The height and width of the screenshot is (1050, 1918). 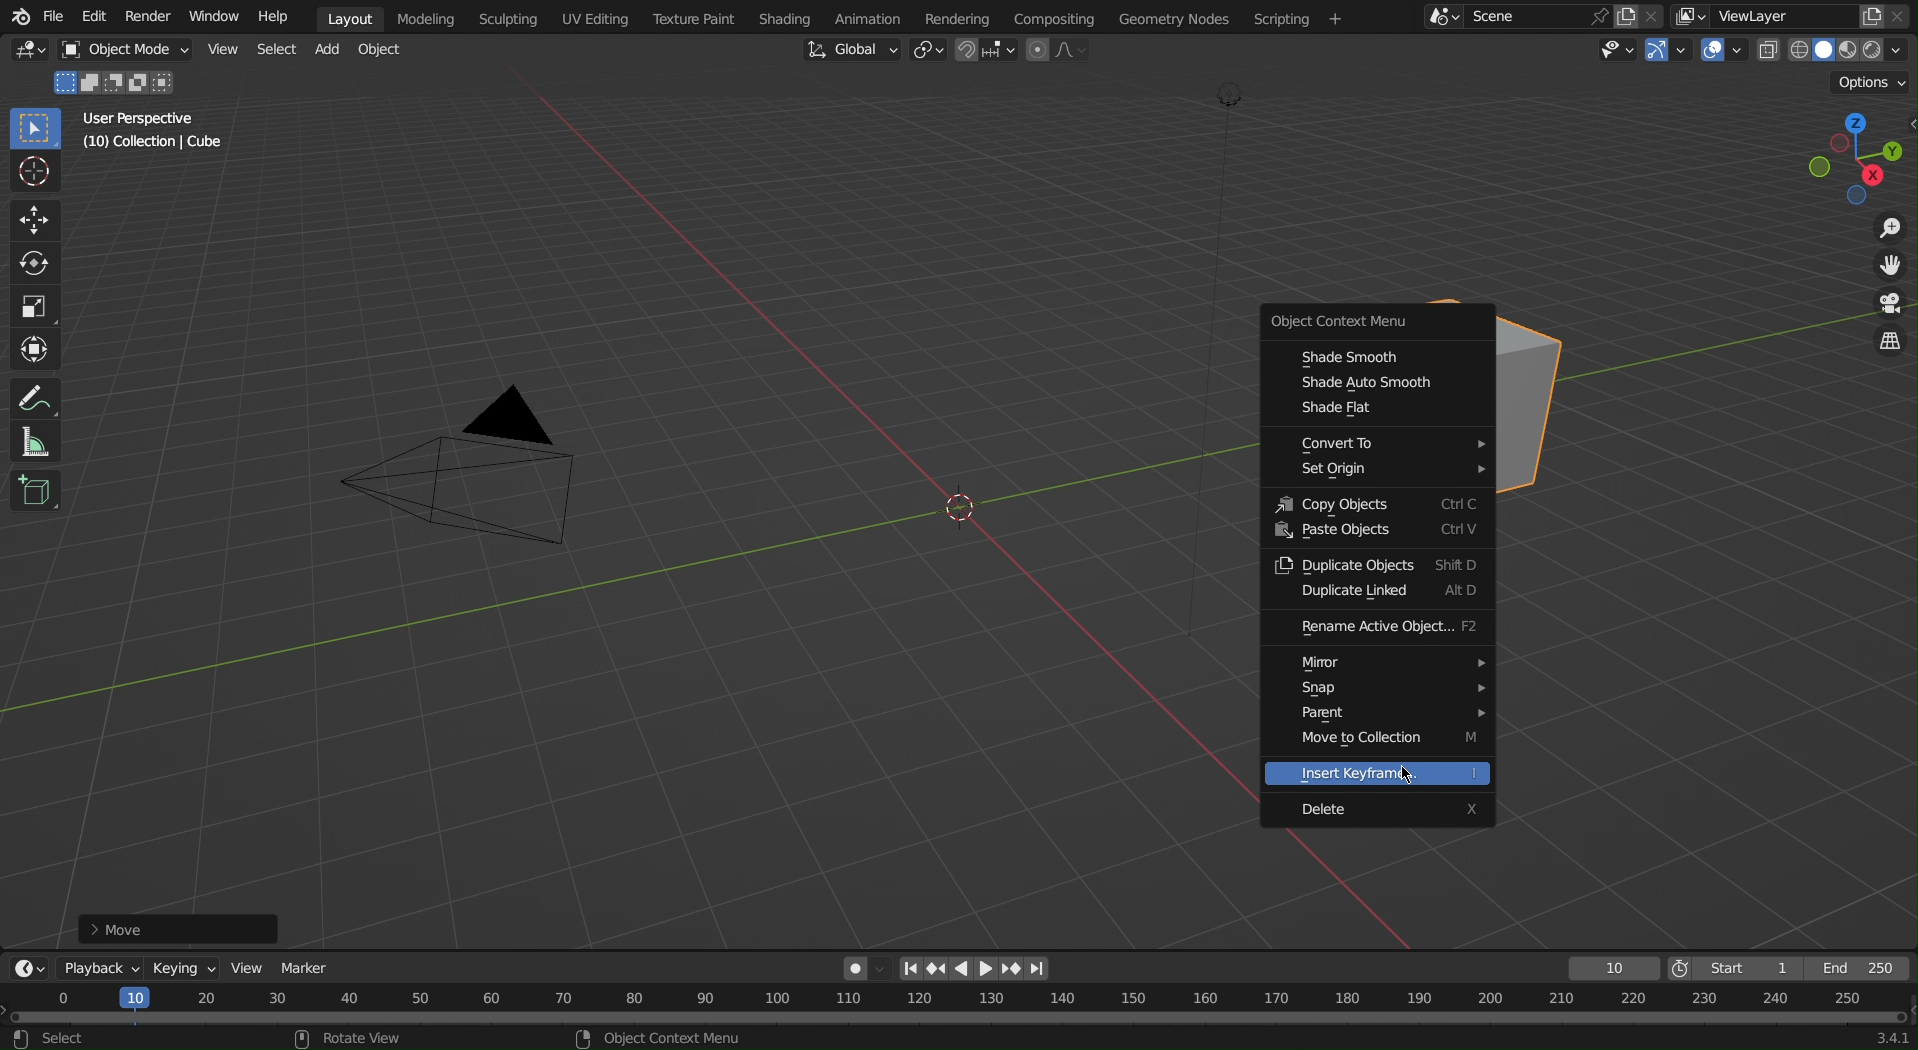 I want to click on User Perspective, so click(x=147, y=121).